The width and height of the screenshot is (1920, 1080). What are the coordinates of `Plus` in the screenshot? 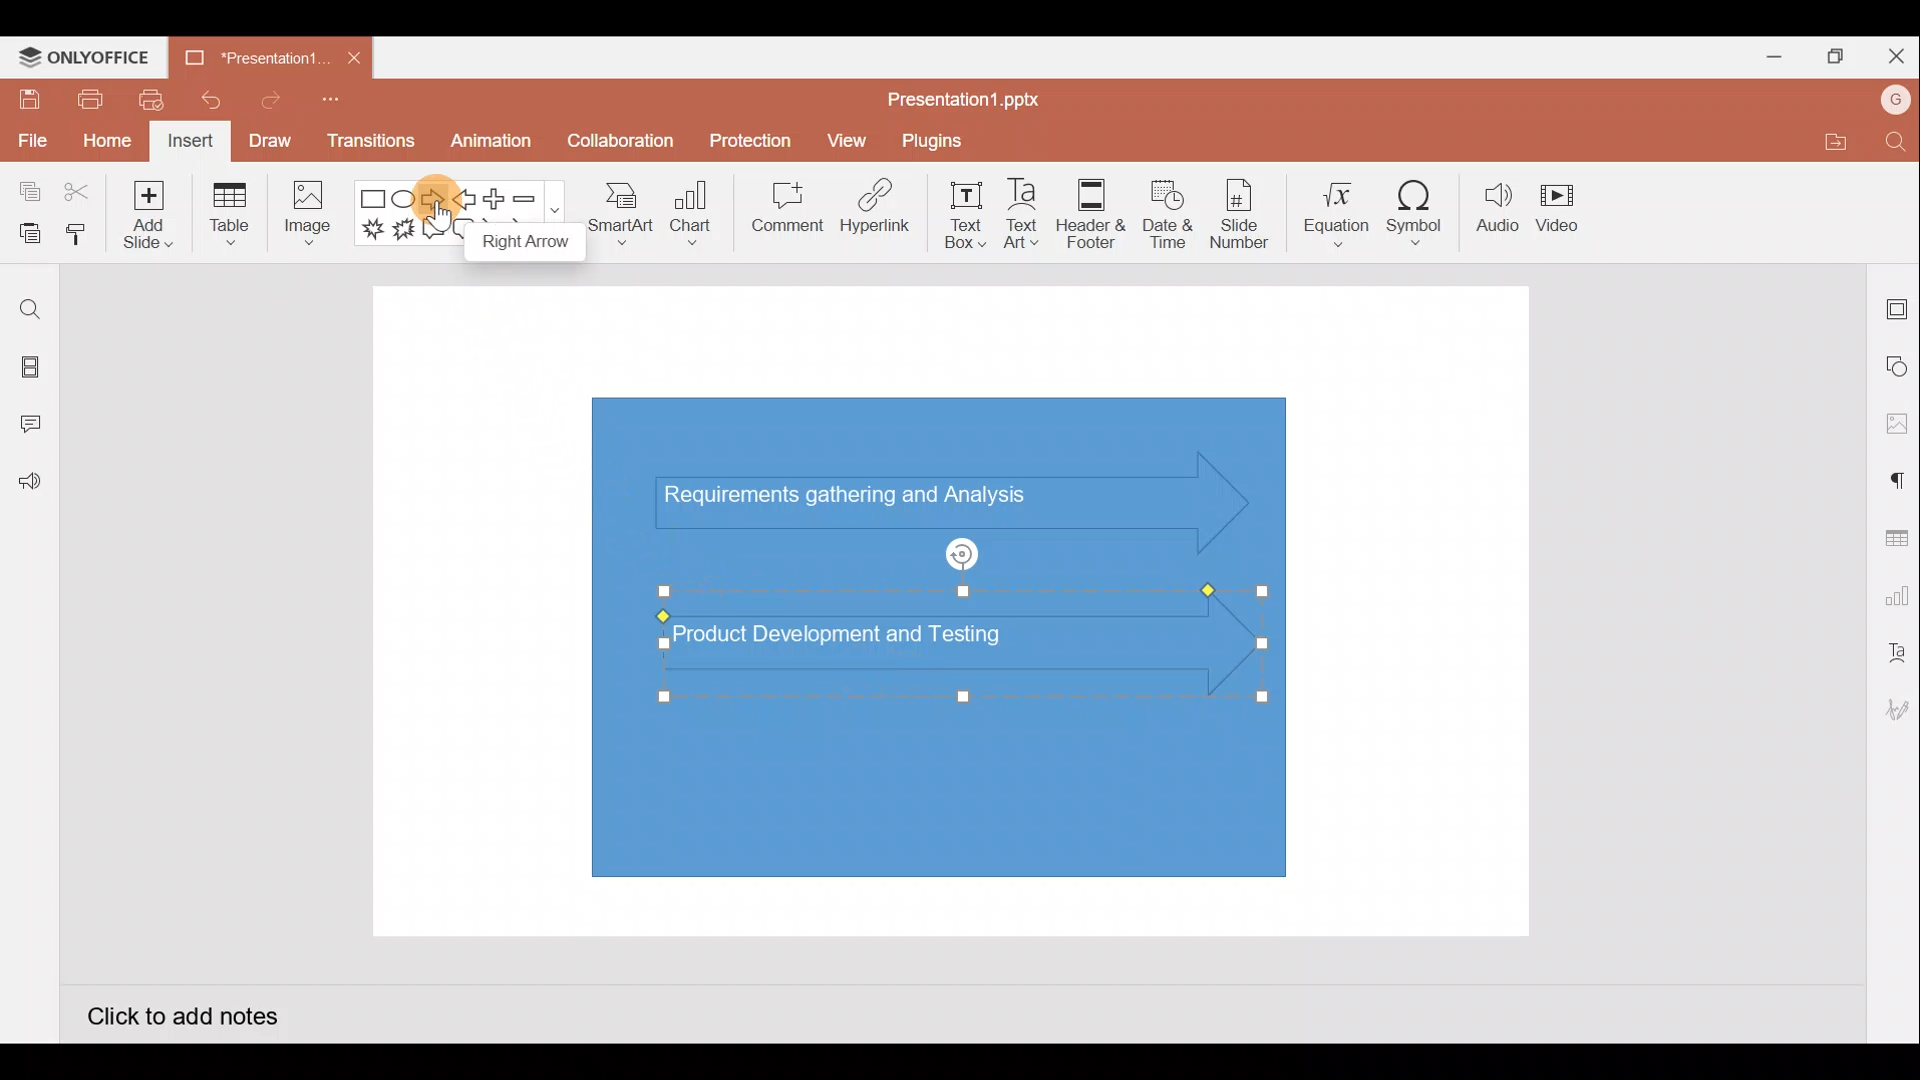 It's located at (499, 199).